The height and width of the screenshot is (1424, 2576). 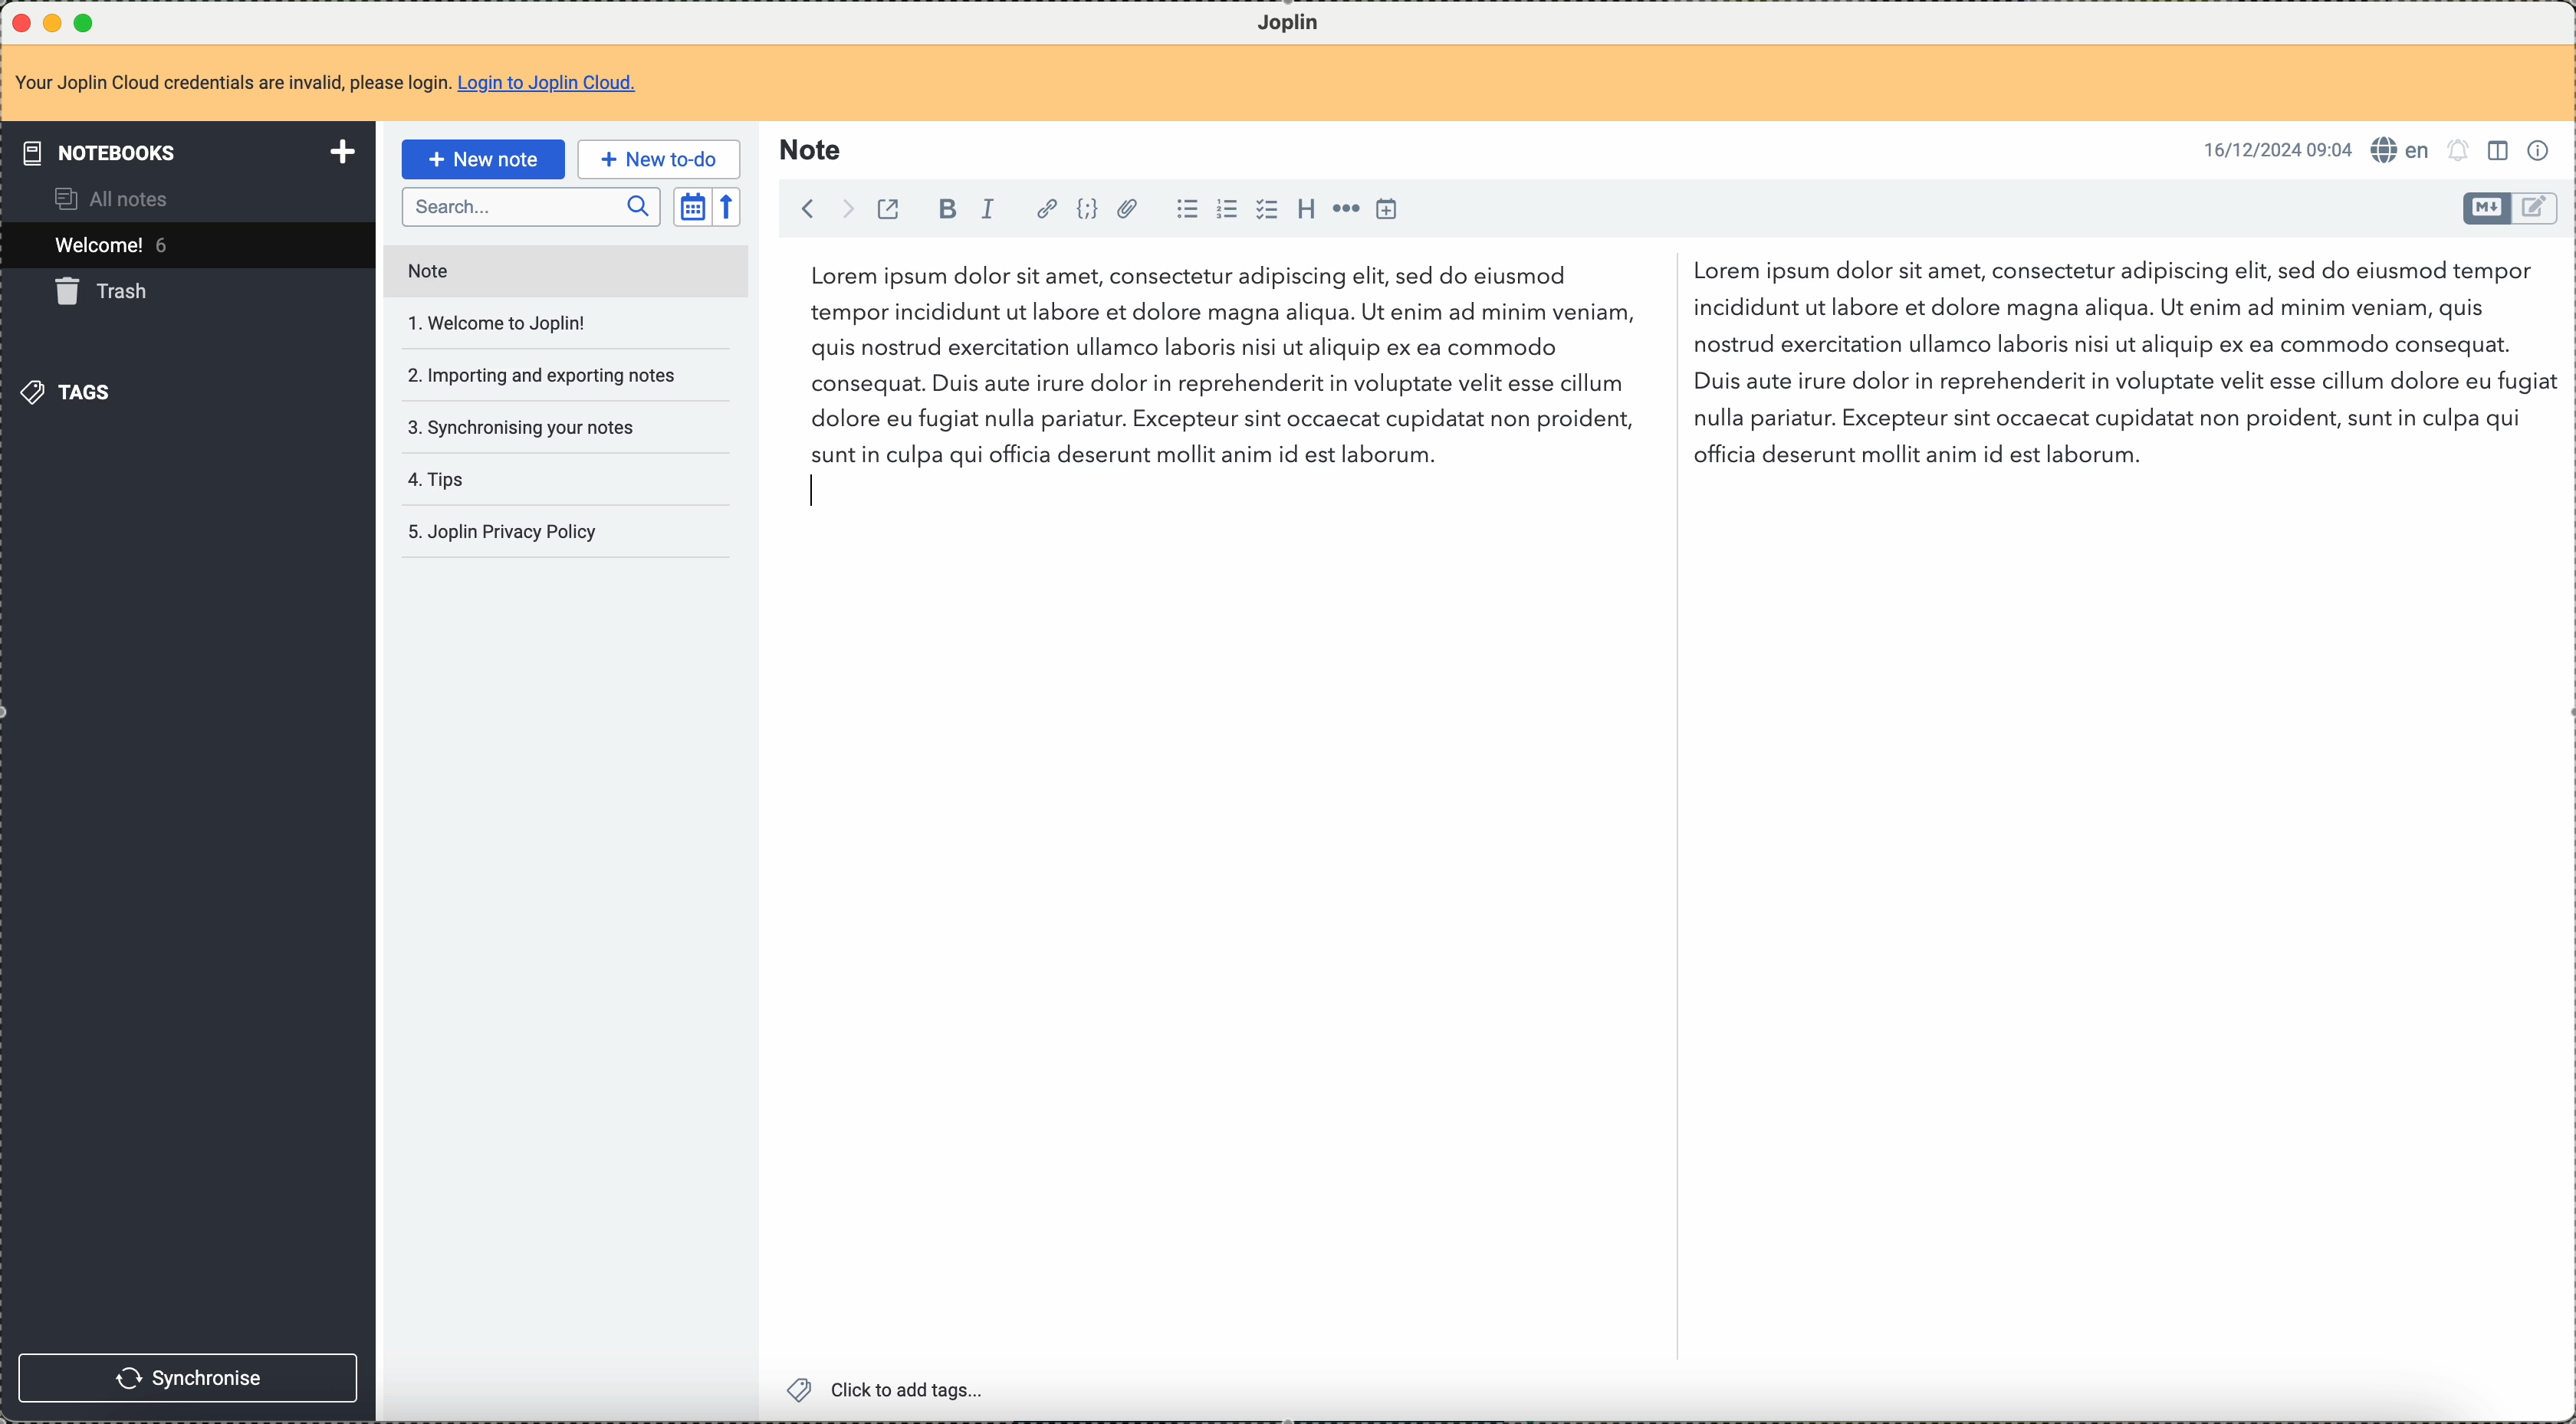 What do you see at coordinates (447, 482) in the screenshot?
I see `tips` at bounding box center [447, 482].